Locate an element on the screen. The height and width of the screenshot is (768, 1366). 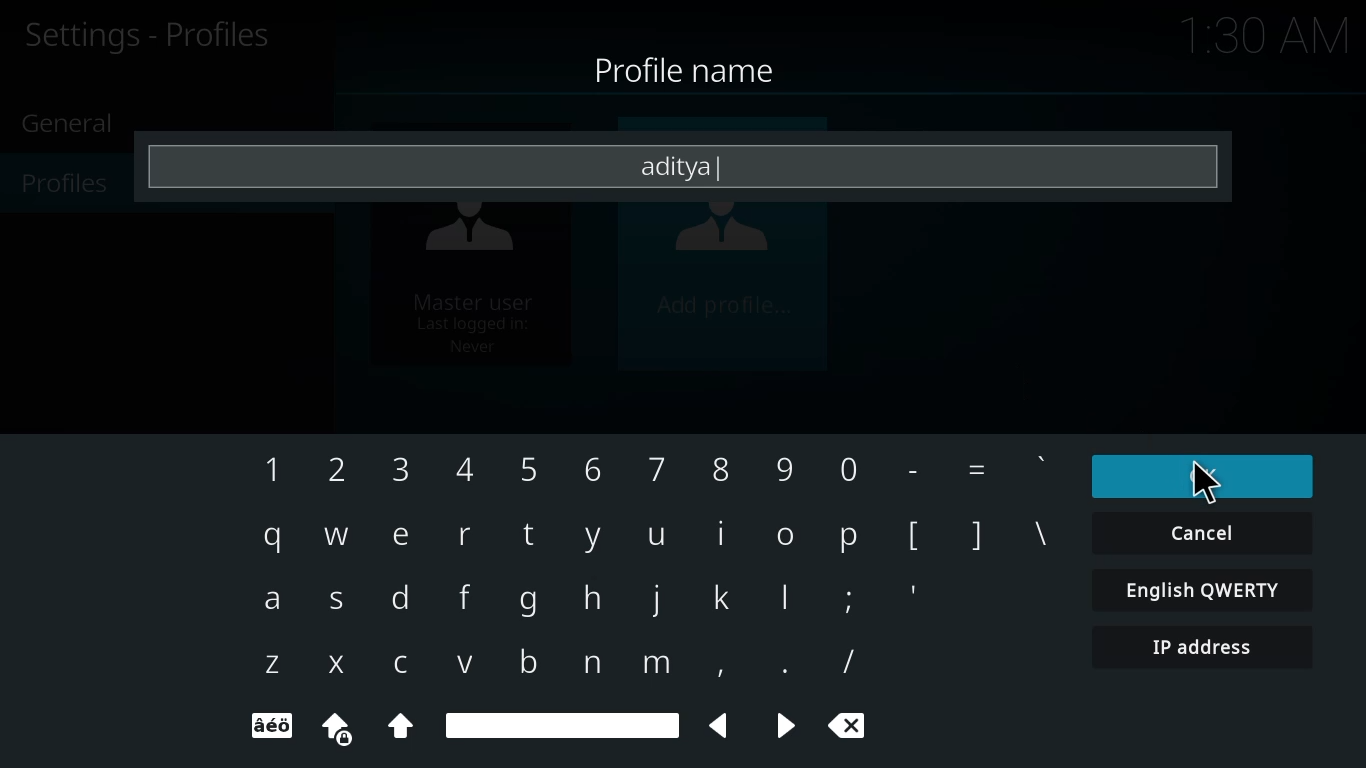
o is located at coordinates (782, 538).